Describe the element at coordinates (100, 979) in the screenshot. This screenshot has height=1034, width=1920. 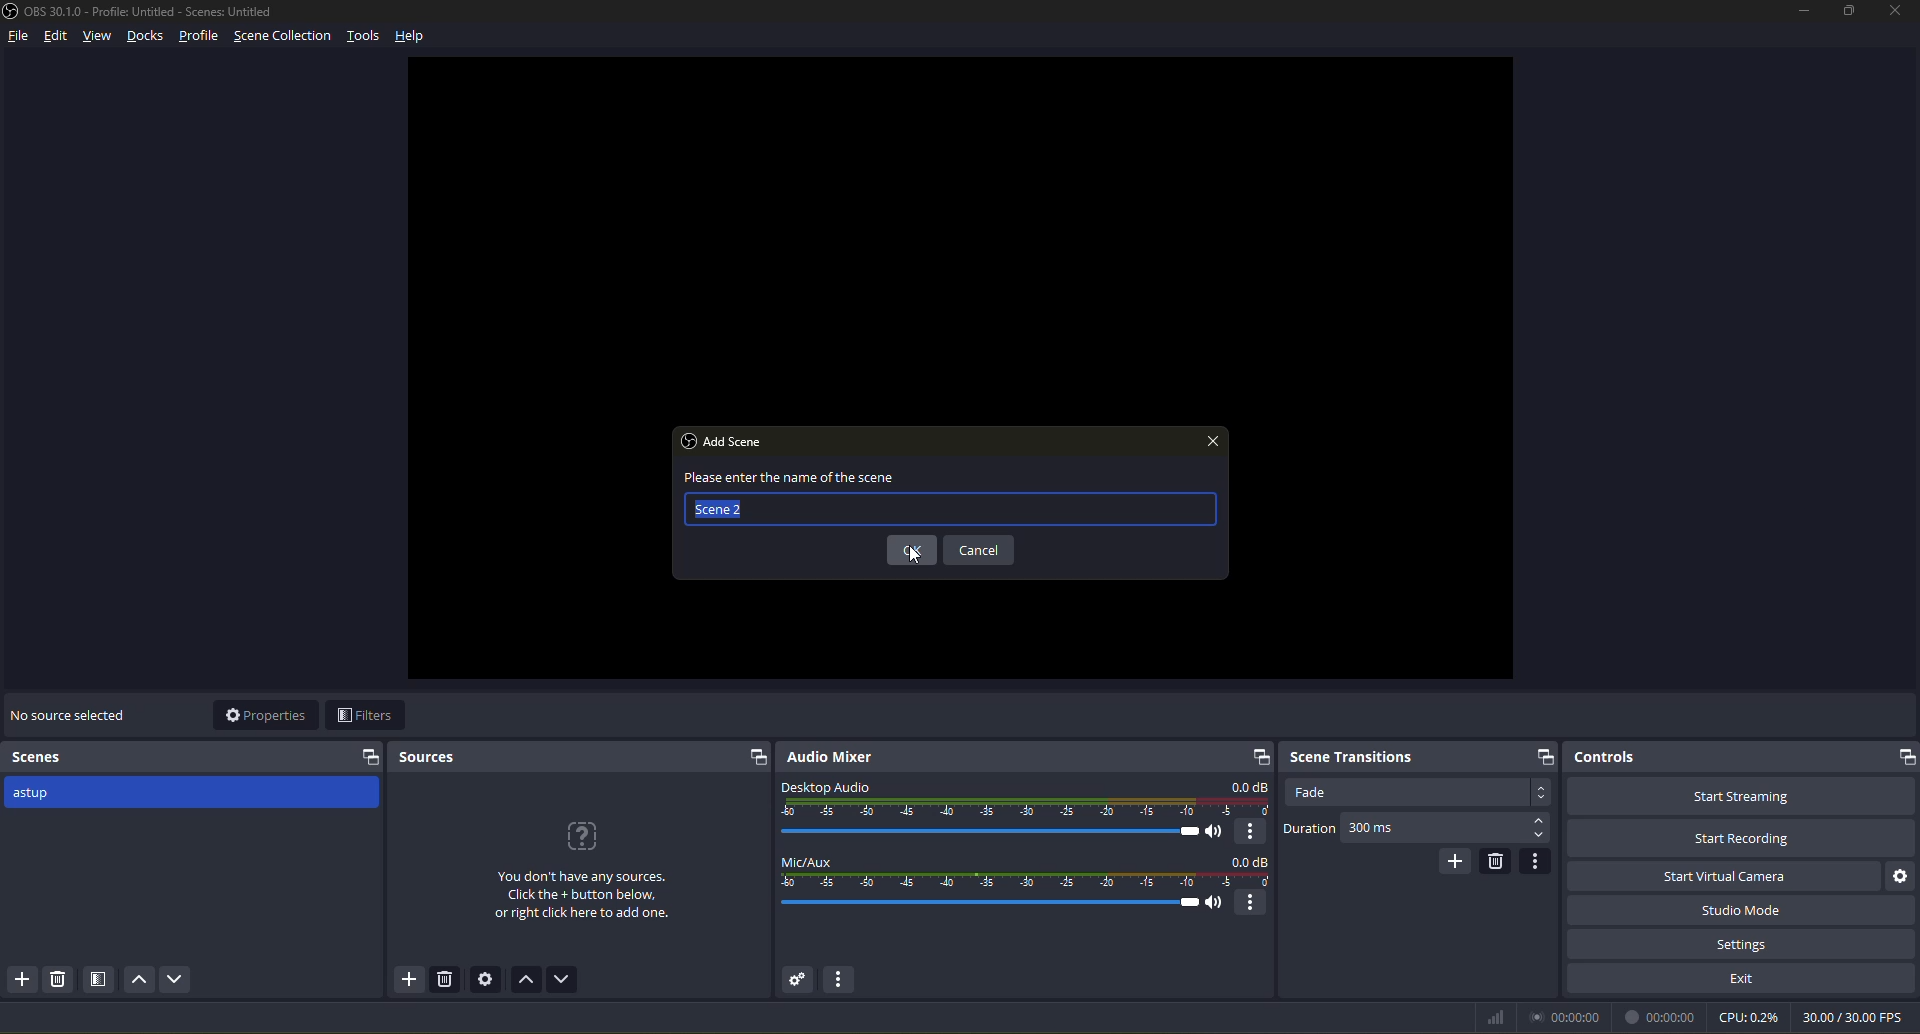
I see `open scene filters` at that location.